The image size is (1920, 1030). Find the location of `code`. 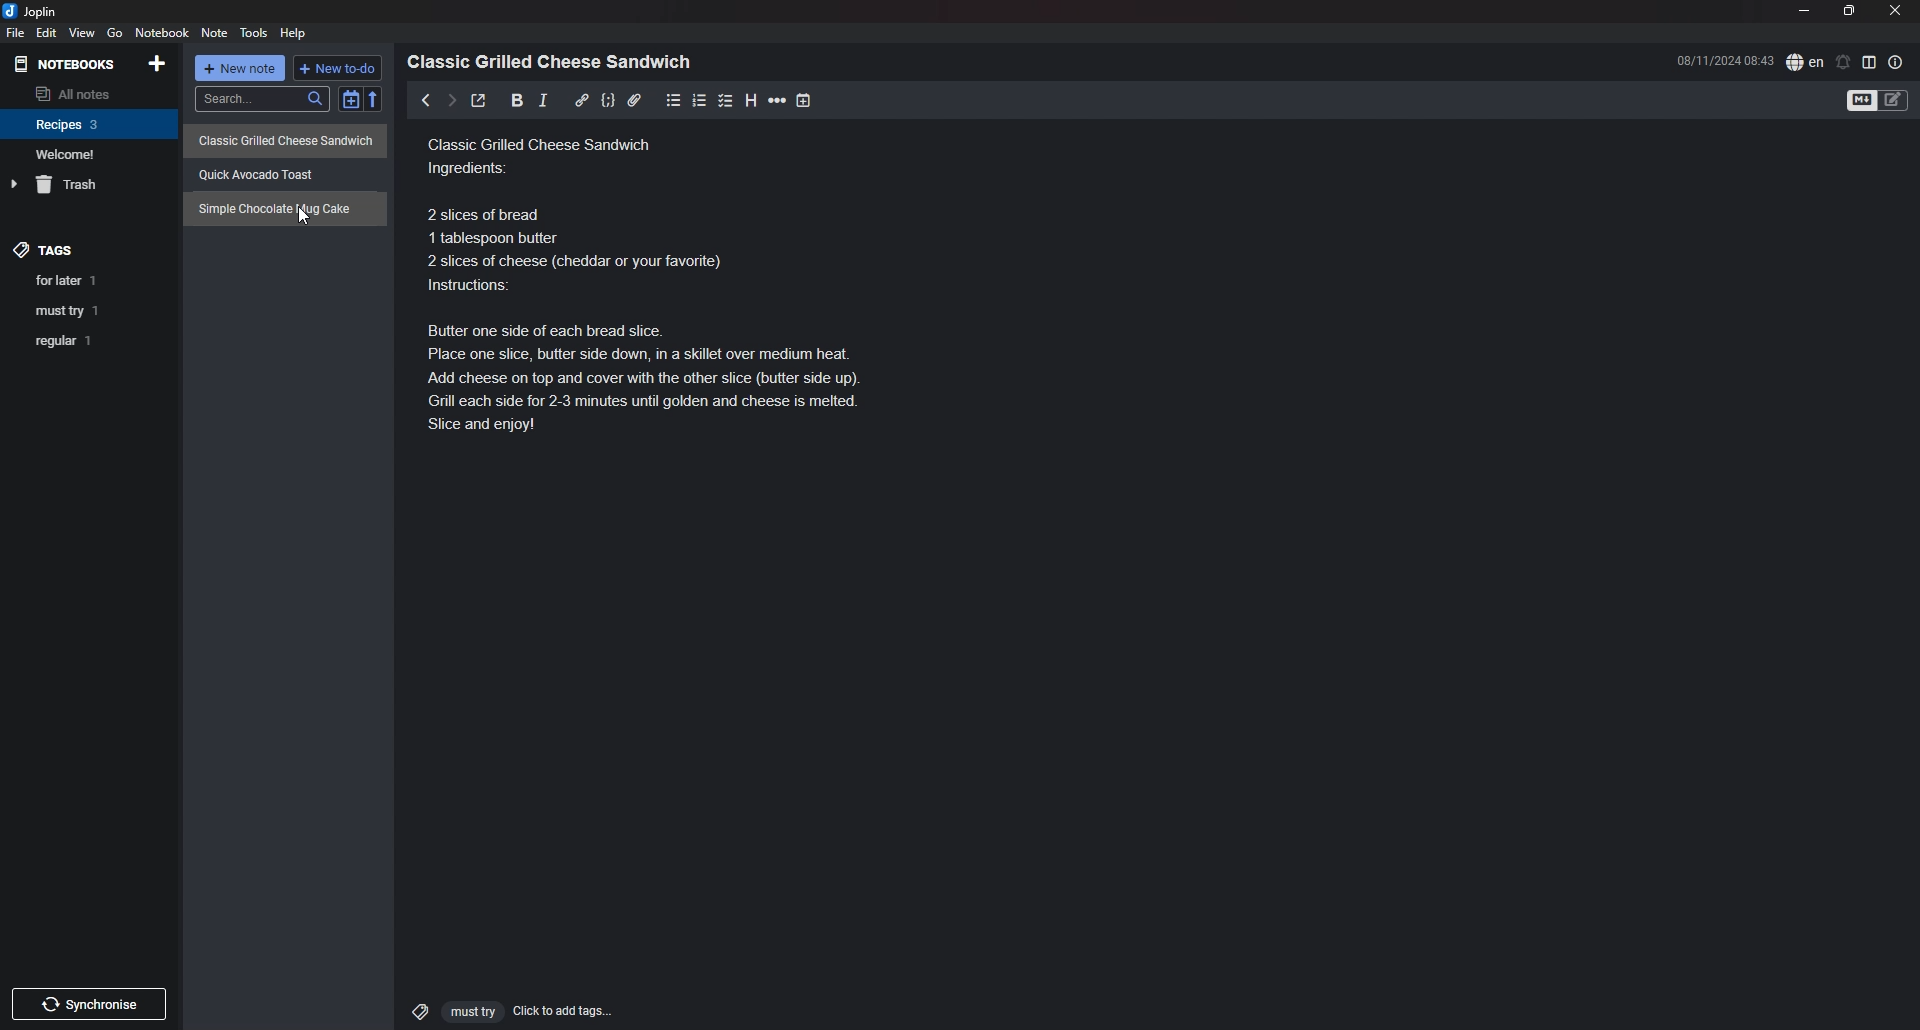

code is located at coordinates (607, 100).